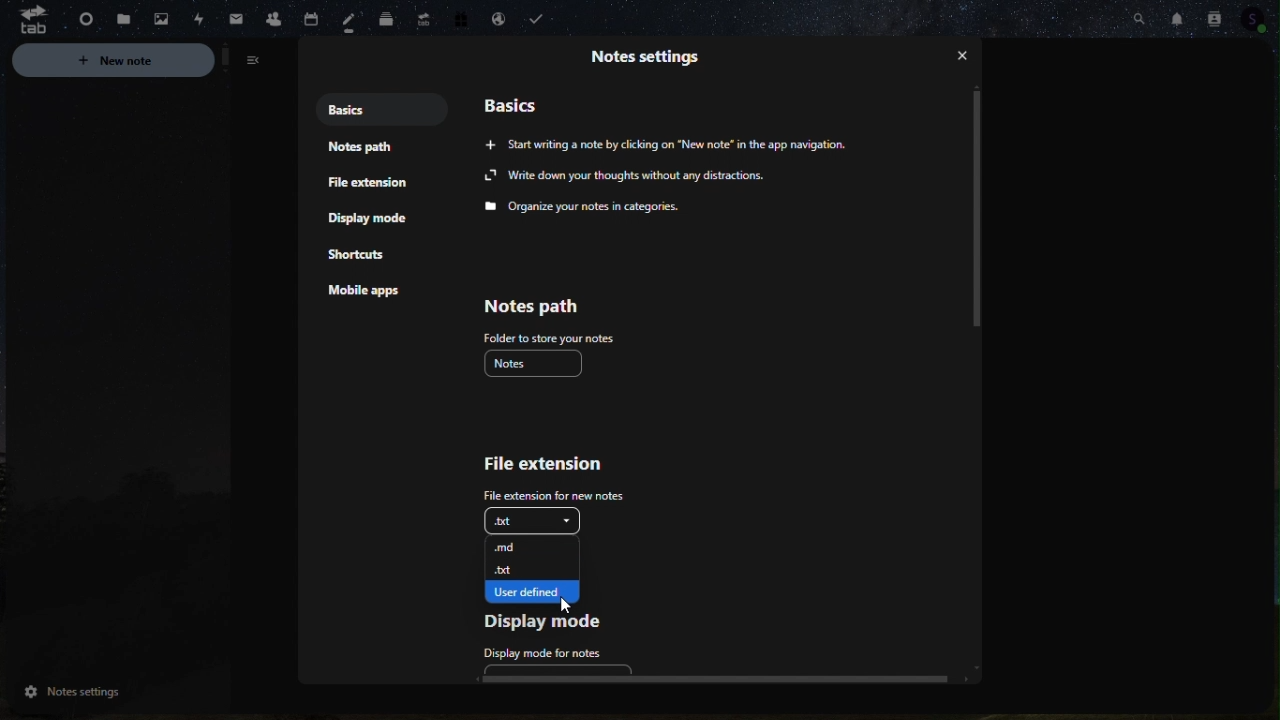 This screenshot has width=1280, height=720. What do you see at coordinates (161, 19) in the screenshot?
I see `Photos` at bounding box center [161, 19].